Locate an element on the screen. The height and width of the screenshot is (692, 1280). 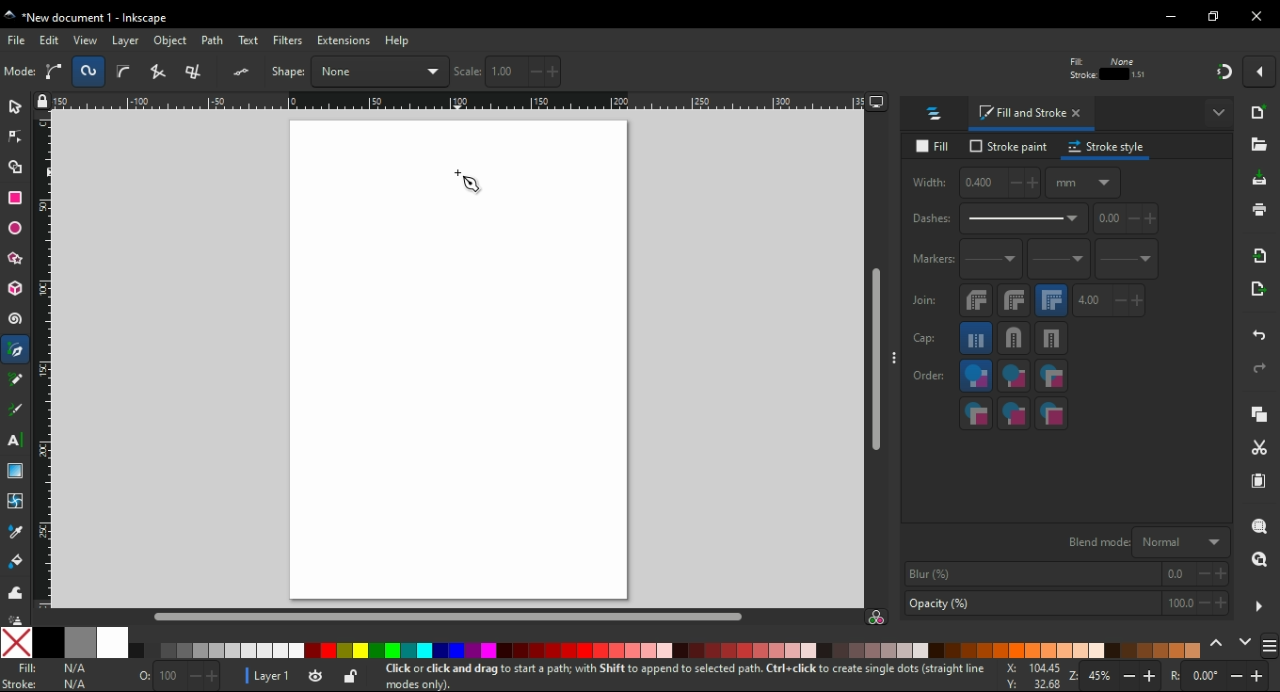
text is located at coordinates (250, 41).